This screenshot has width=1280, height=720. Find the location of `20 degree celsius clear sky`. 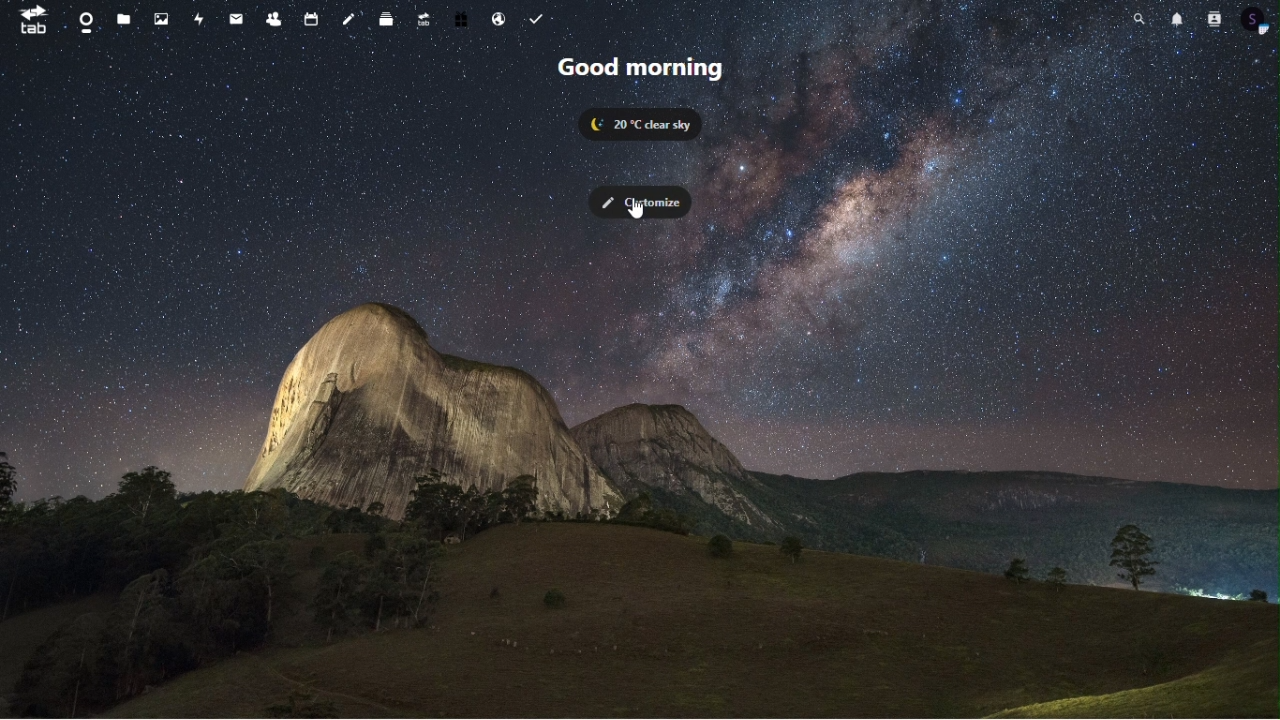

20 degree celsius clear sky is located at coordinates (641, 124).